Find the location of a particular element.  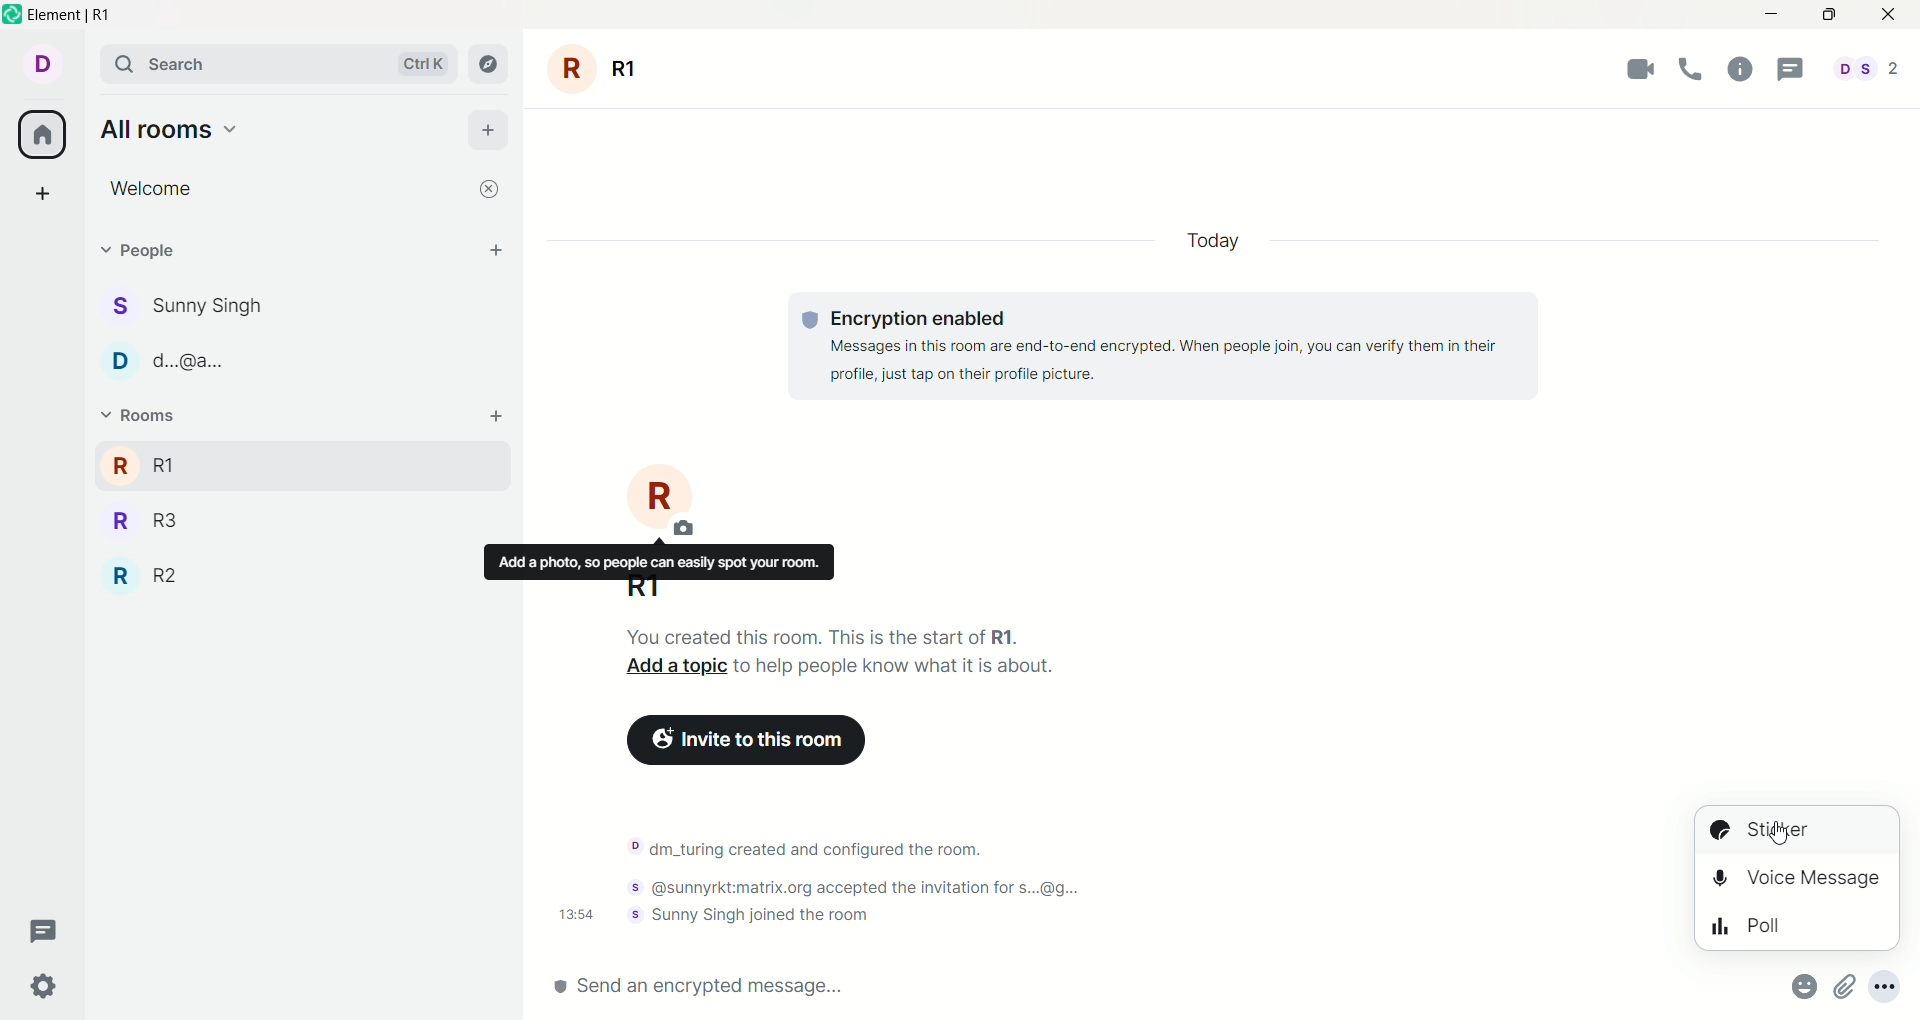

Text is located at coordinates (823, 636).